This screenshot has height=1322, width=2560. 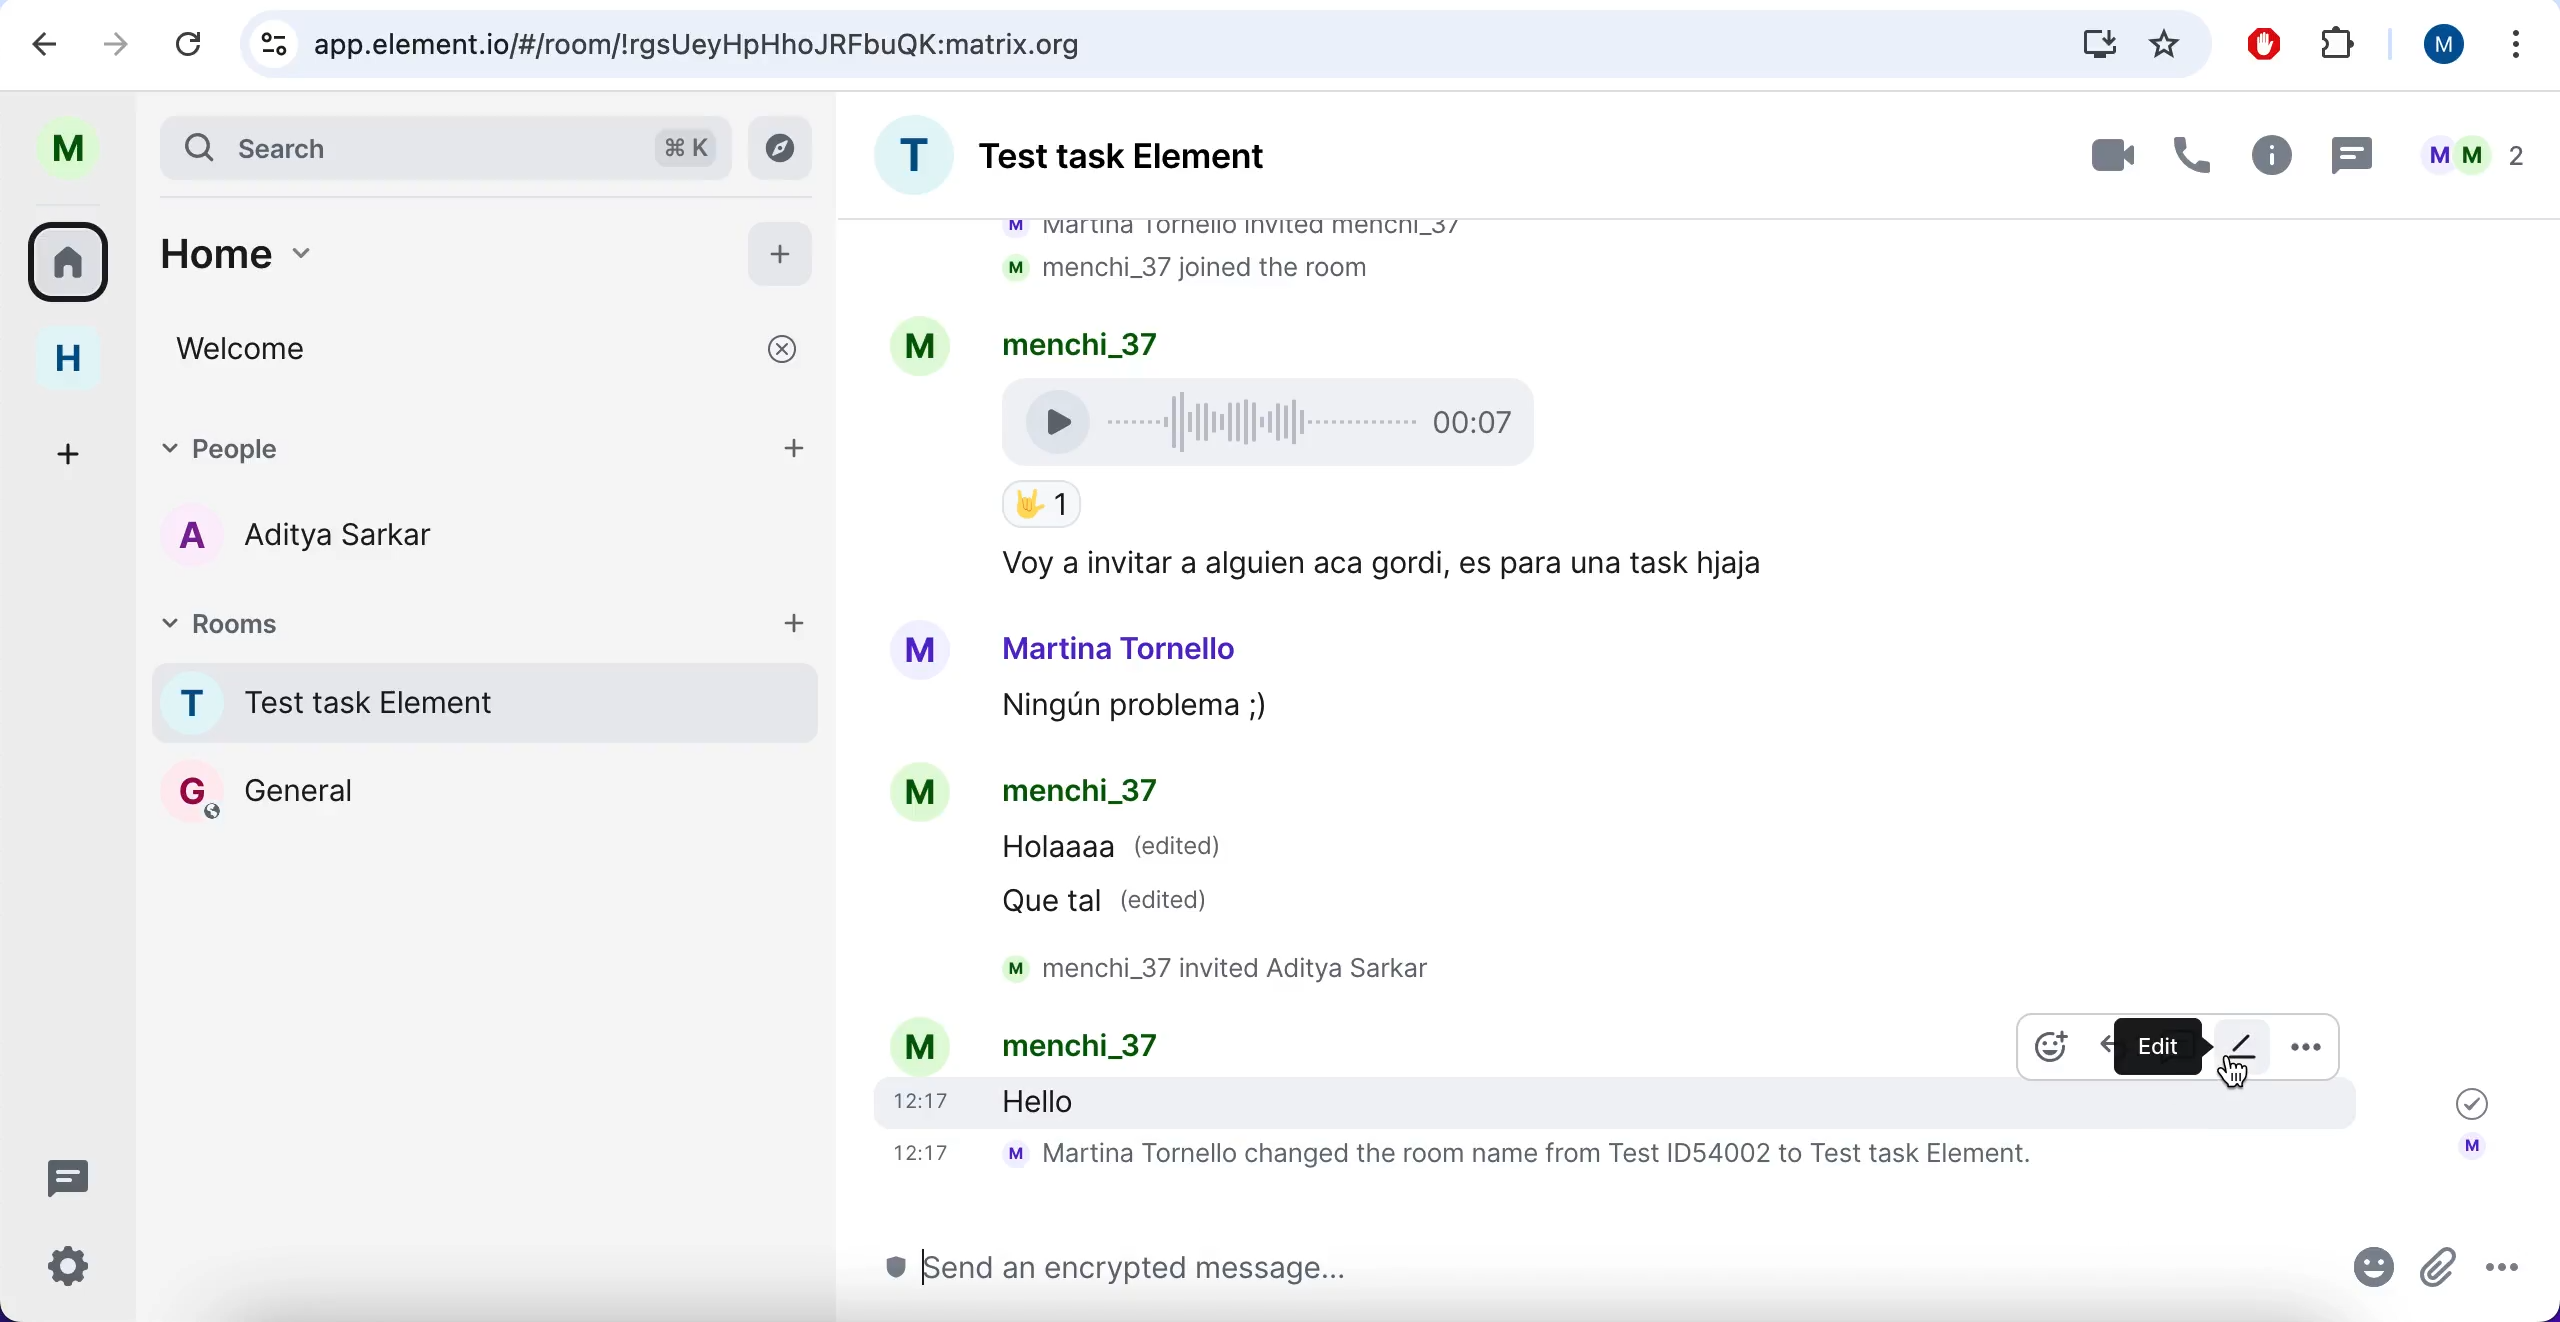 I want to click on room chat, so click(x=1112, y=161).